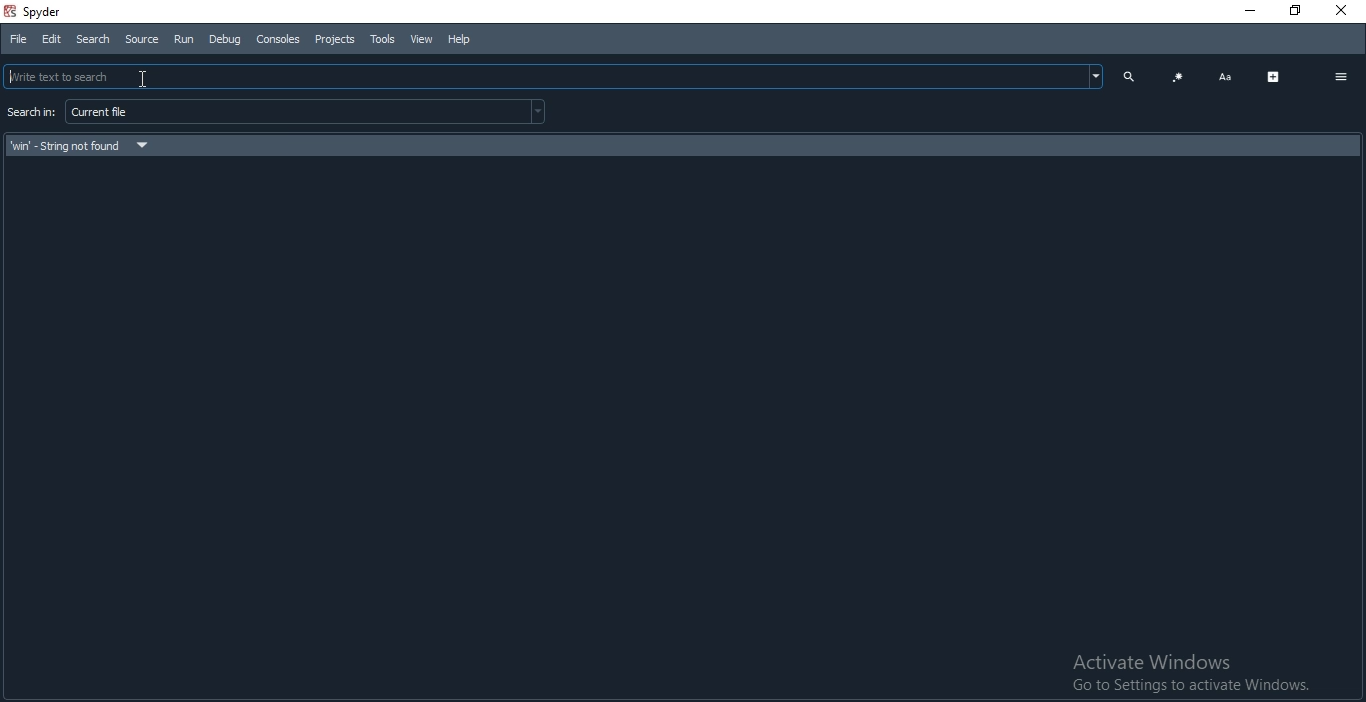  I want to click on spyder, so click(52, 13).